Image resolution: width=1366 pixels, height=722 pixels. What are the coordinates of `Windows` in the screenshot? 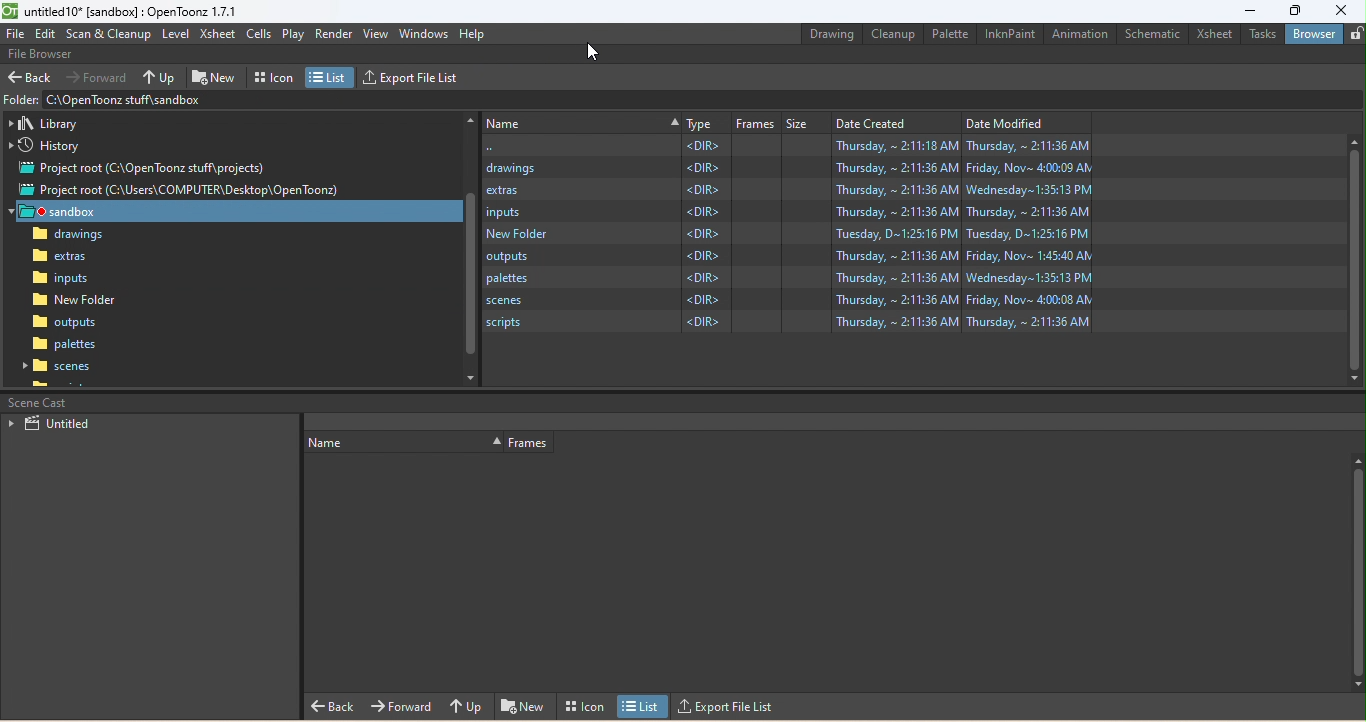 It's located at (425, 34).